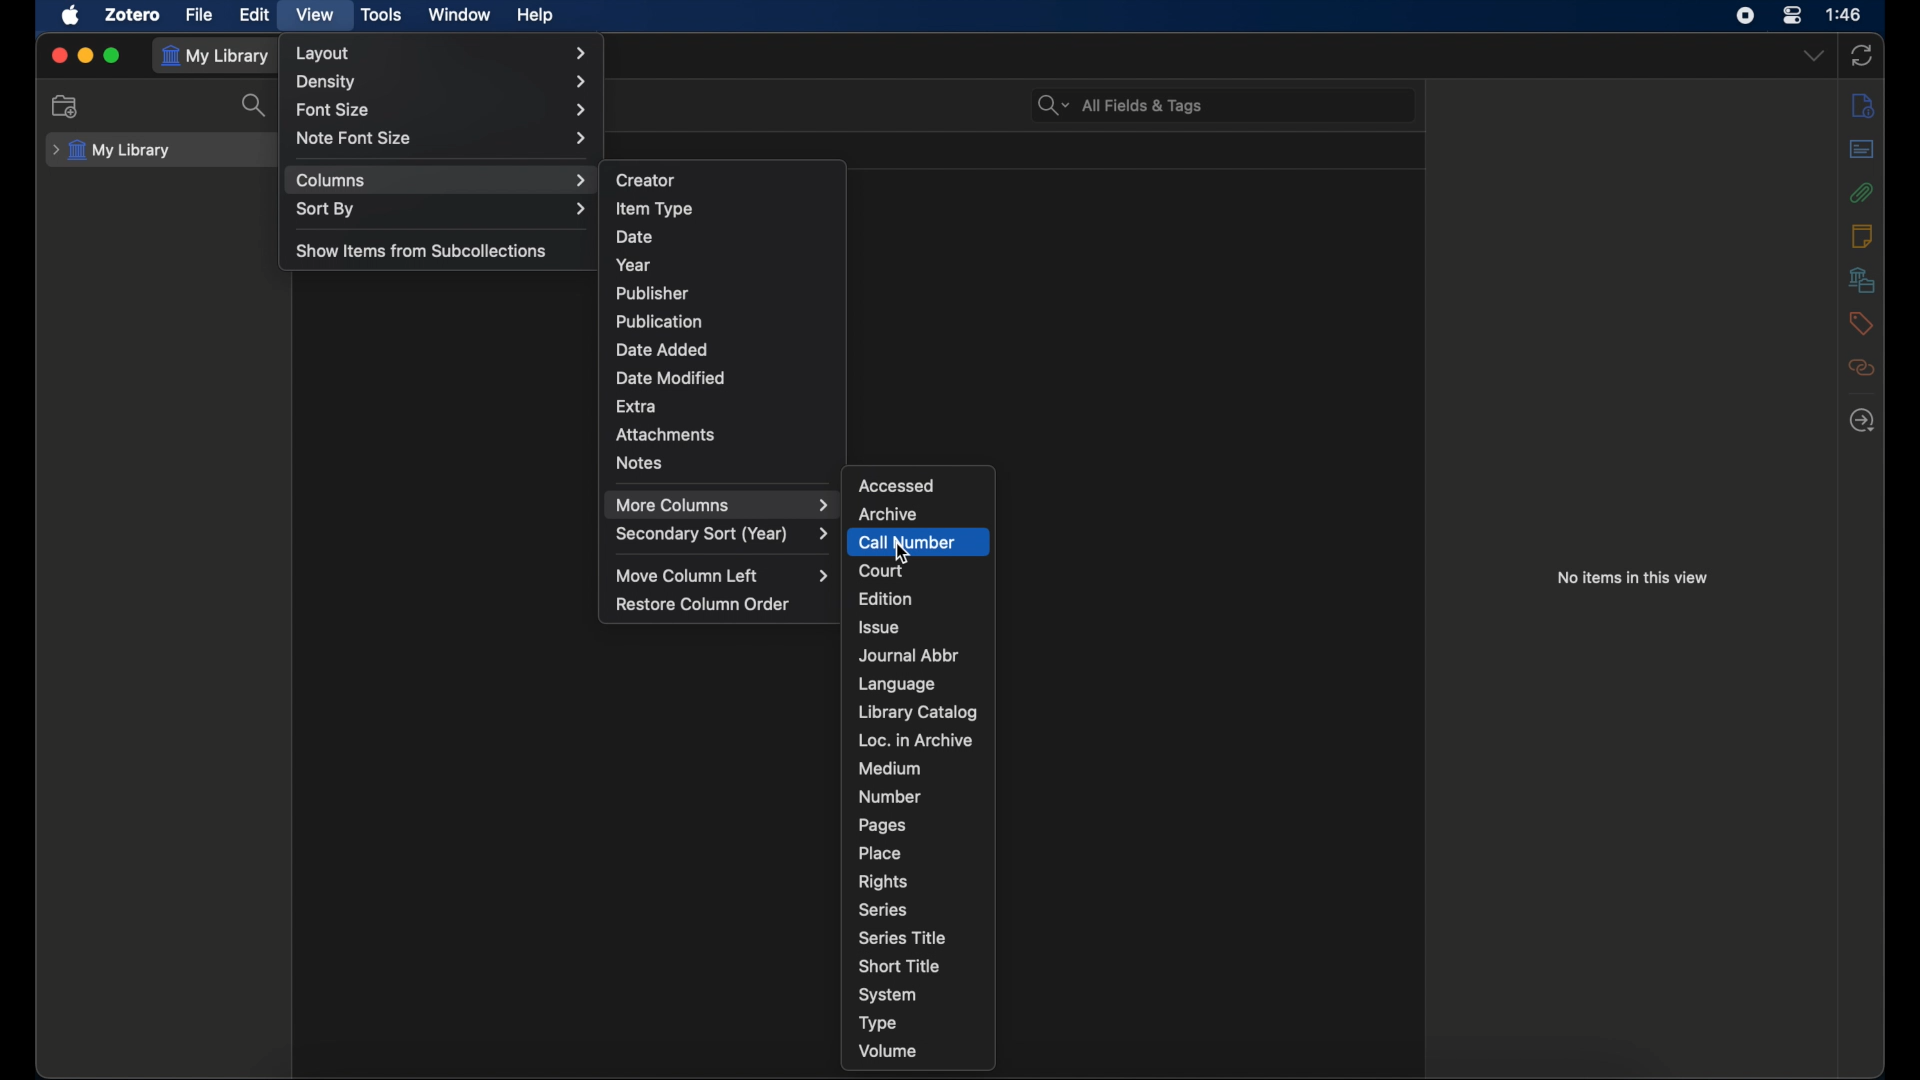 The width and height of the screenshot is (1920, 1080). What do you see at coordinates (1864, 148) in the screenshot?
I see `abstract` at bounding box center [1864, 148].